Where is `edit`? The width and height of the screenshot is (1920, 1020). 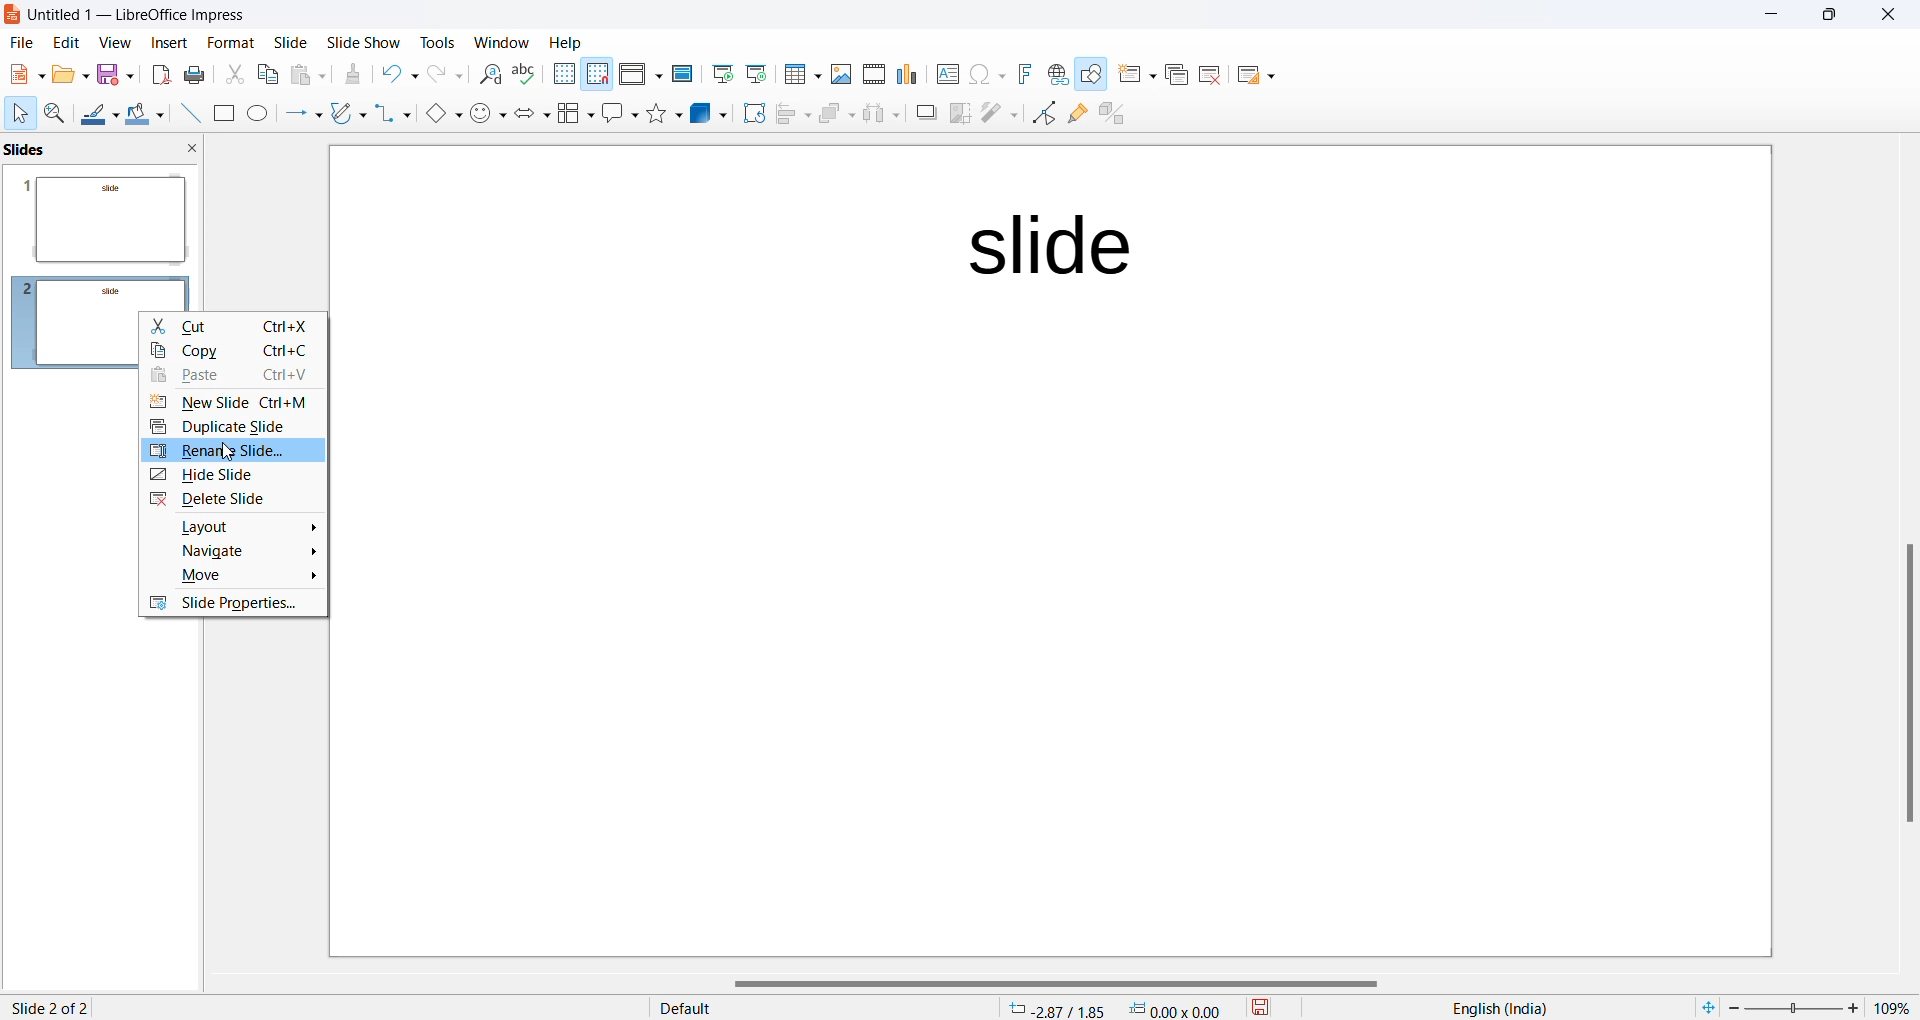
edit is located at coordinates (64, 44).